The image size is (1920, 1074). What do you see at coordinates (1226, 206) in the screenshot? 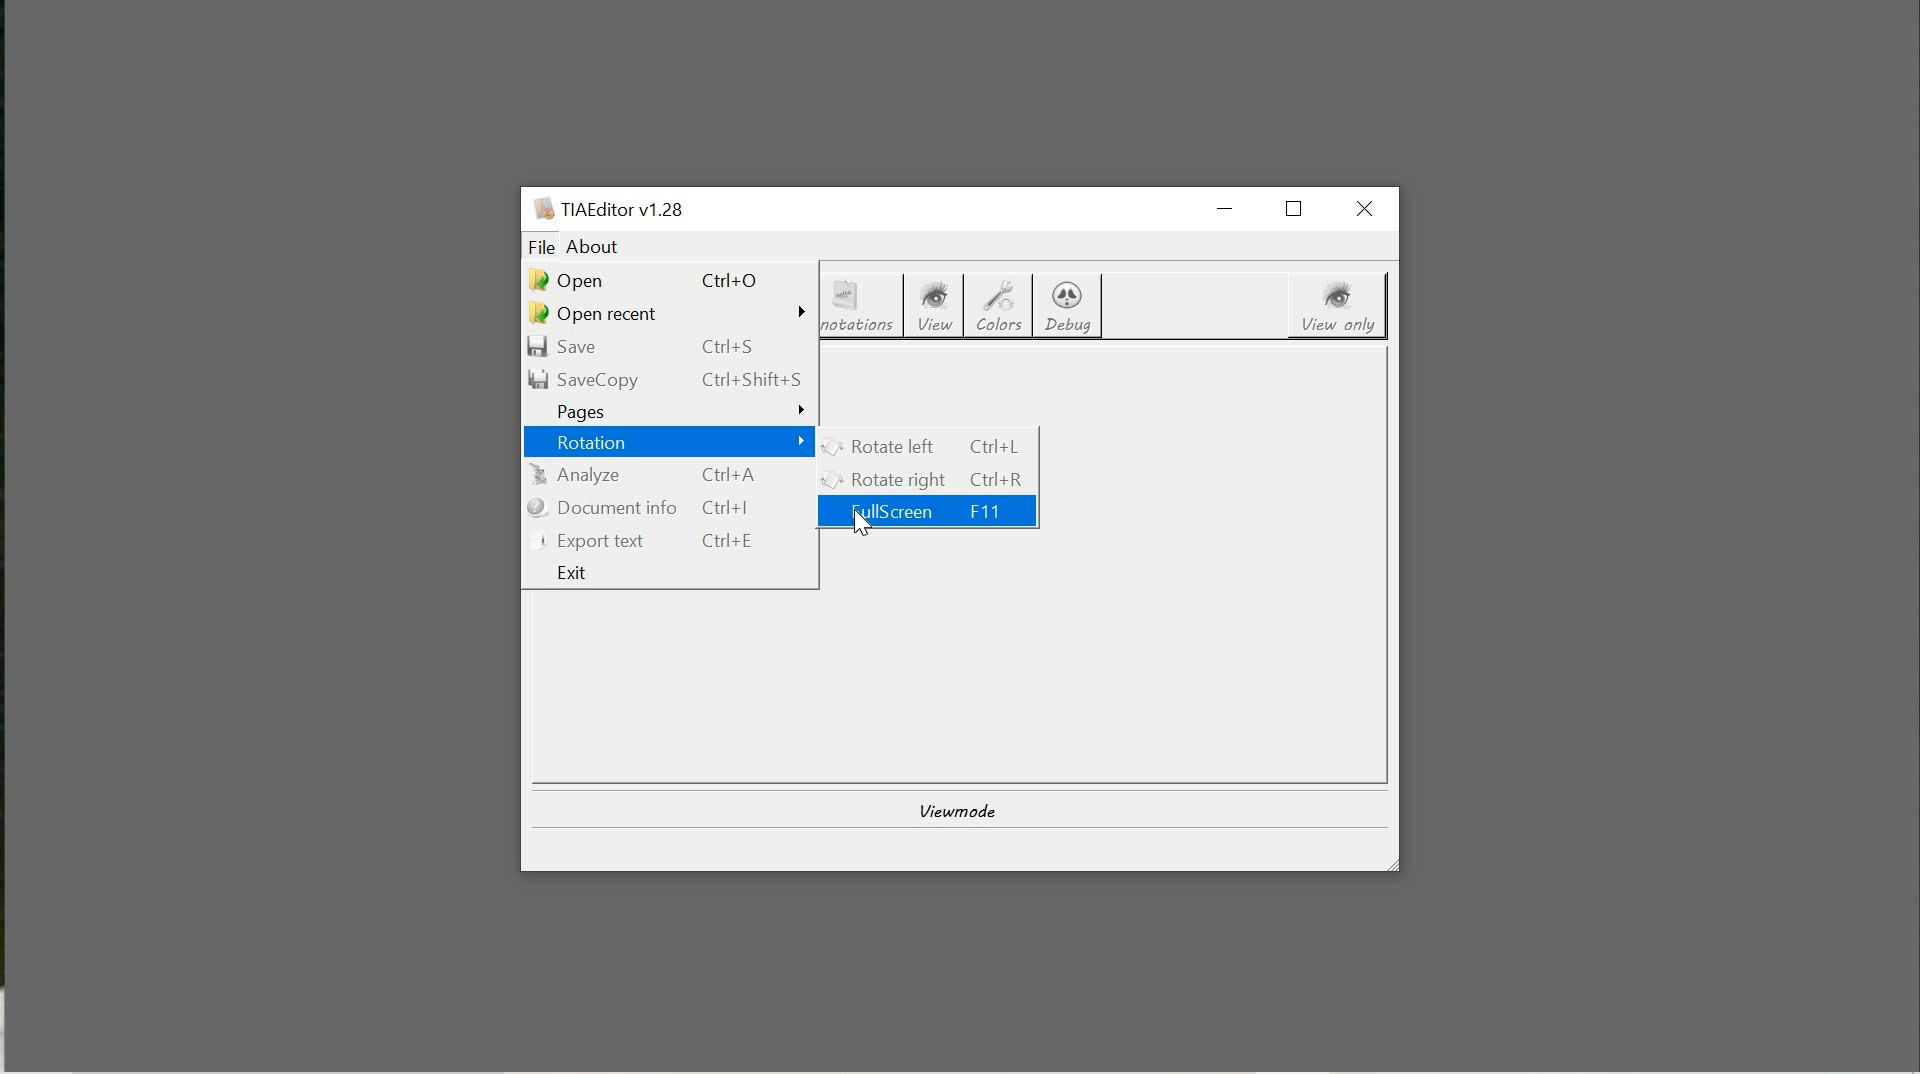
I see `` at bounding box center [1226, 206].